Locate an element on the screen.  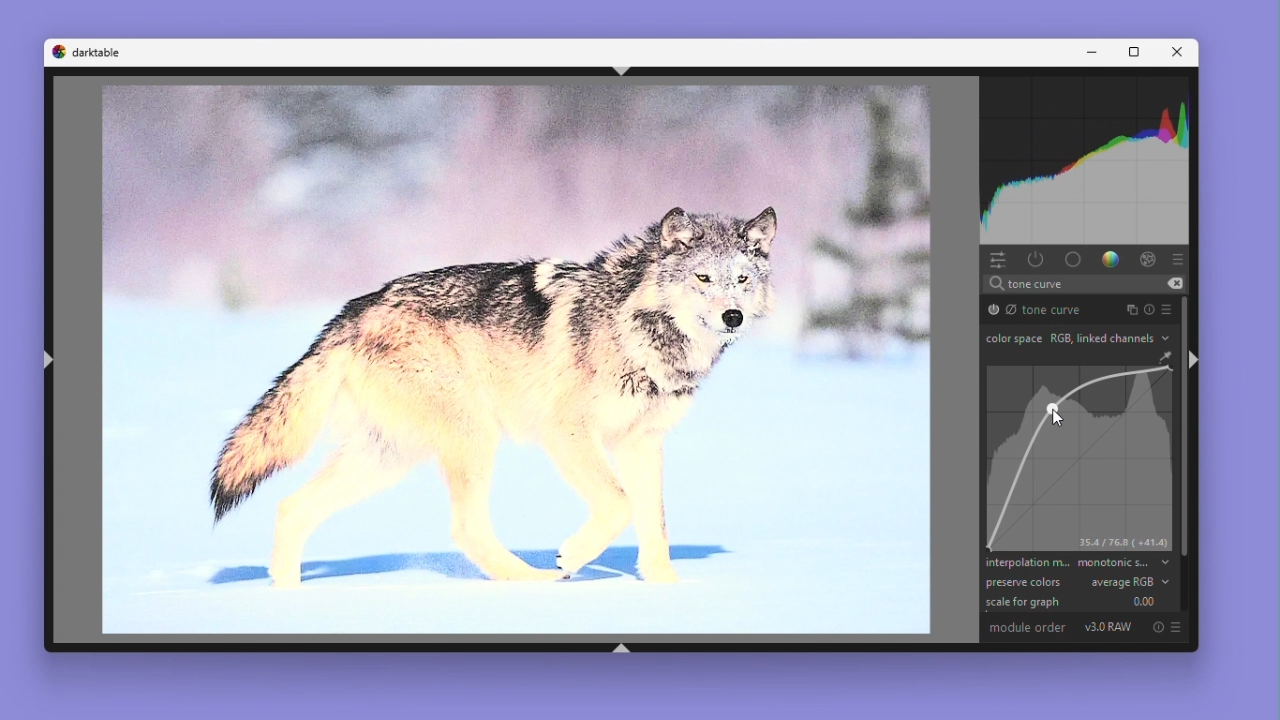
Instance is located at coordinates (1132, 309).